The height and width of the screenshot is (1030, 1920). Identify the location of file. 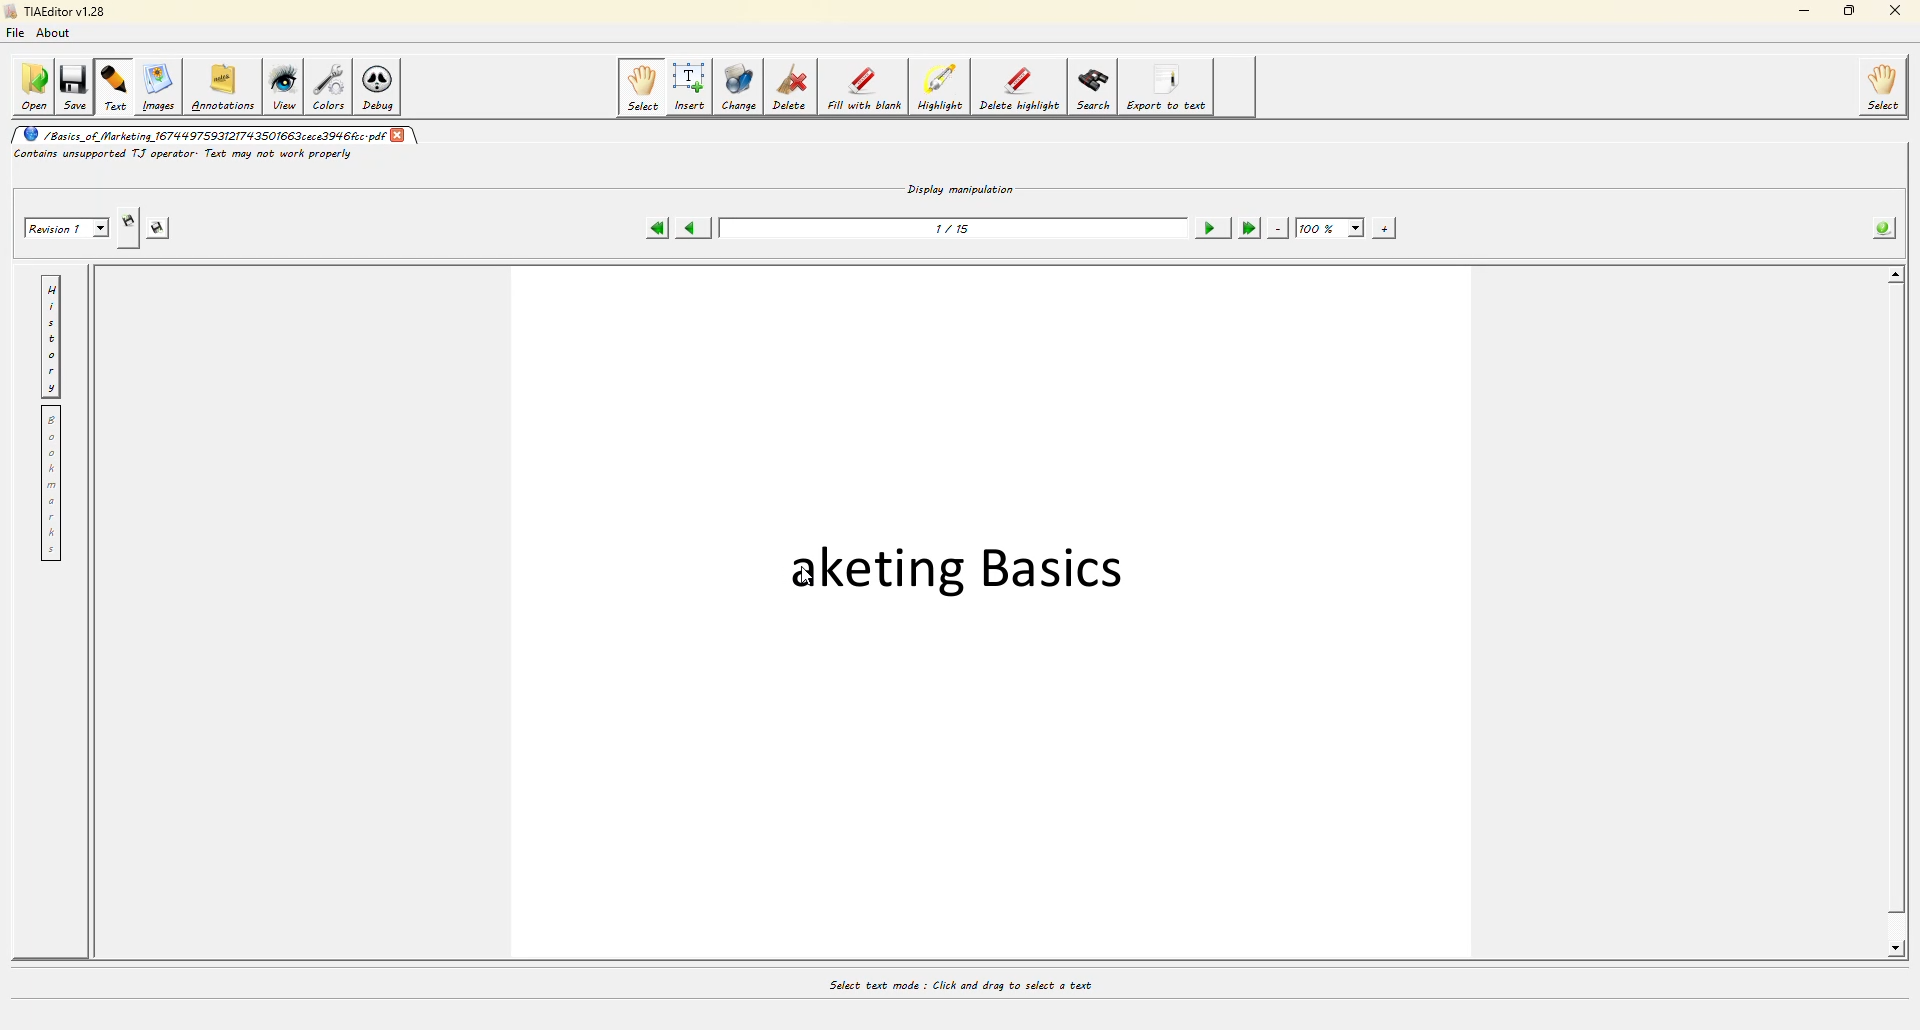
(16, 35).